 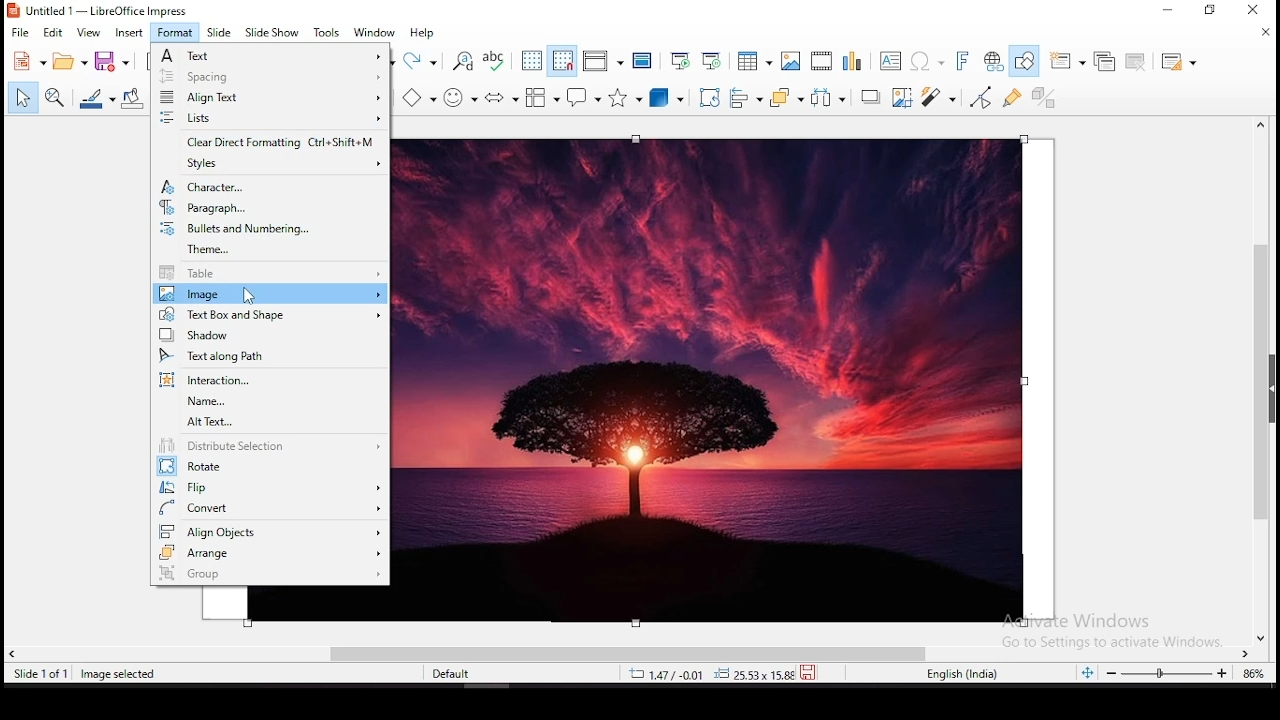 What do you see at coordinates (100, 11) in the screenshot?
I see `icon and filename  - LibreOffice Impress` at bounding box center [100, 11].